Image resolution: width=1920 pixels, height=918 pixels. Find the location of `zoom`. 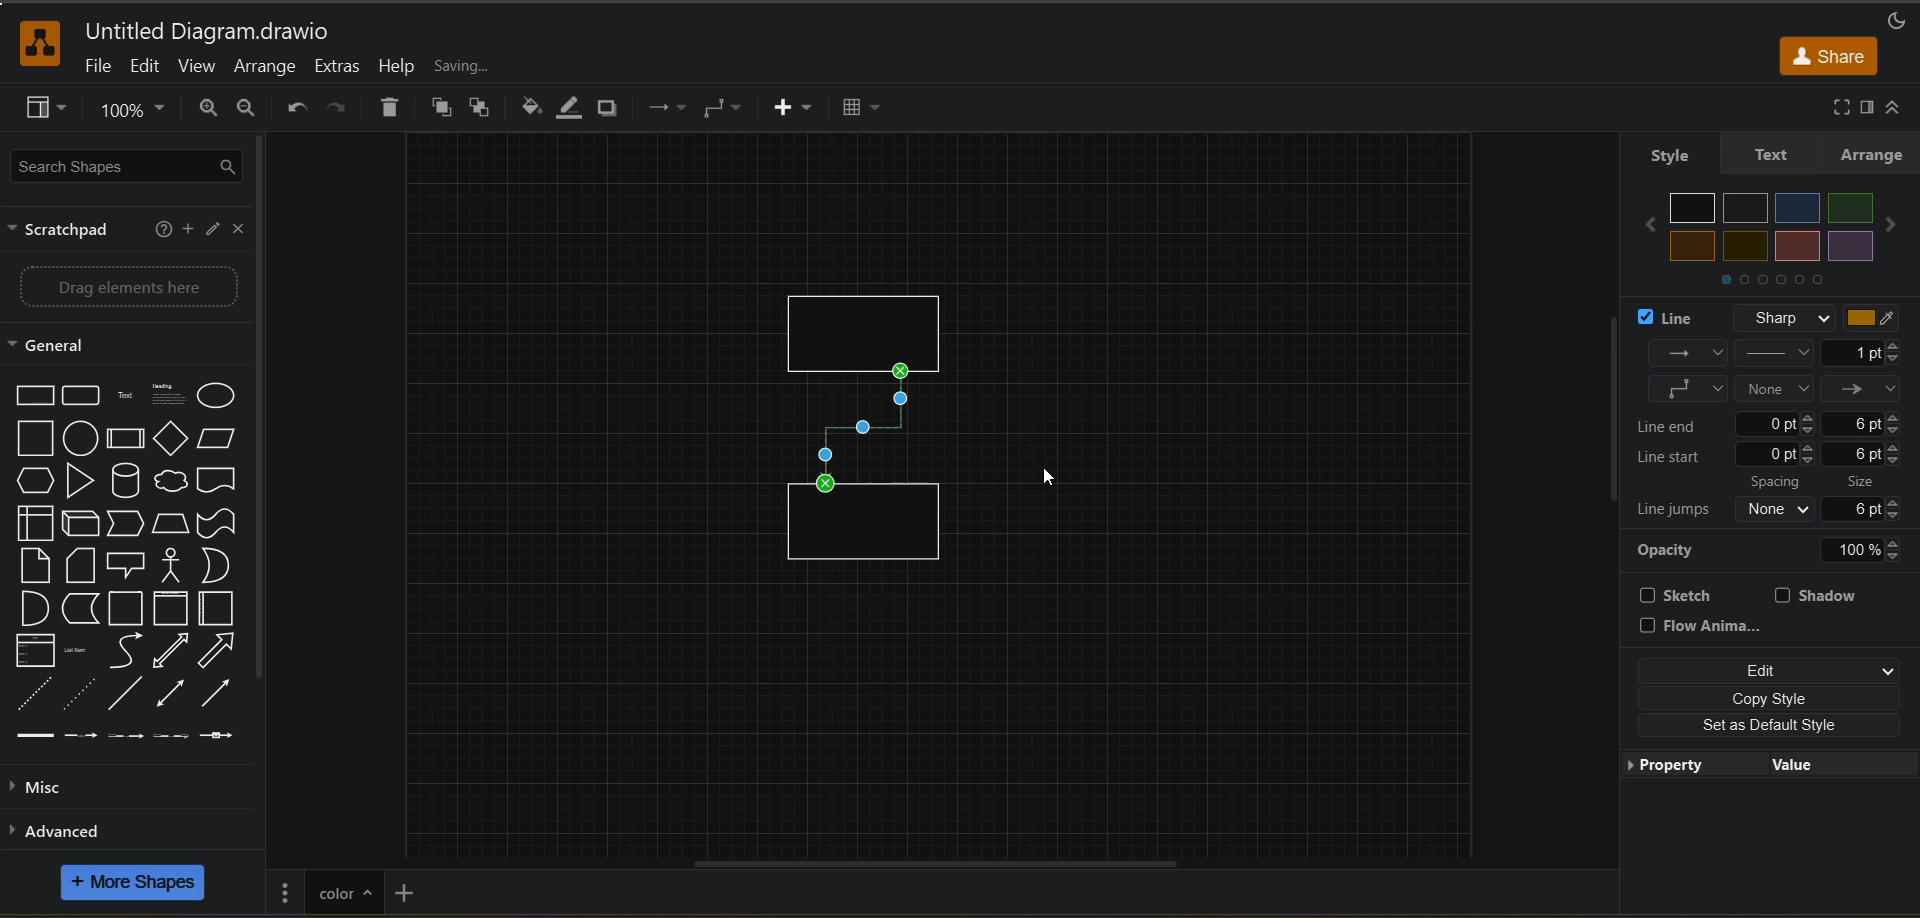

zoom is located at coordinates (137, 114).